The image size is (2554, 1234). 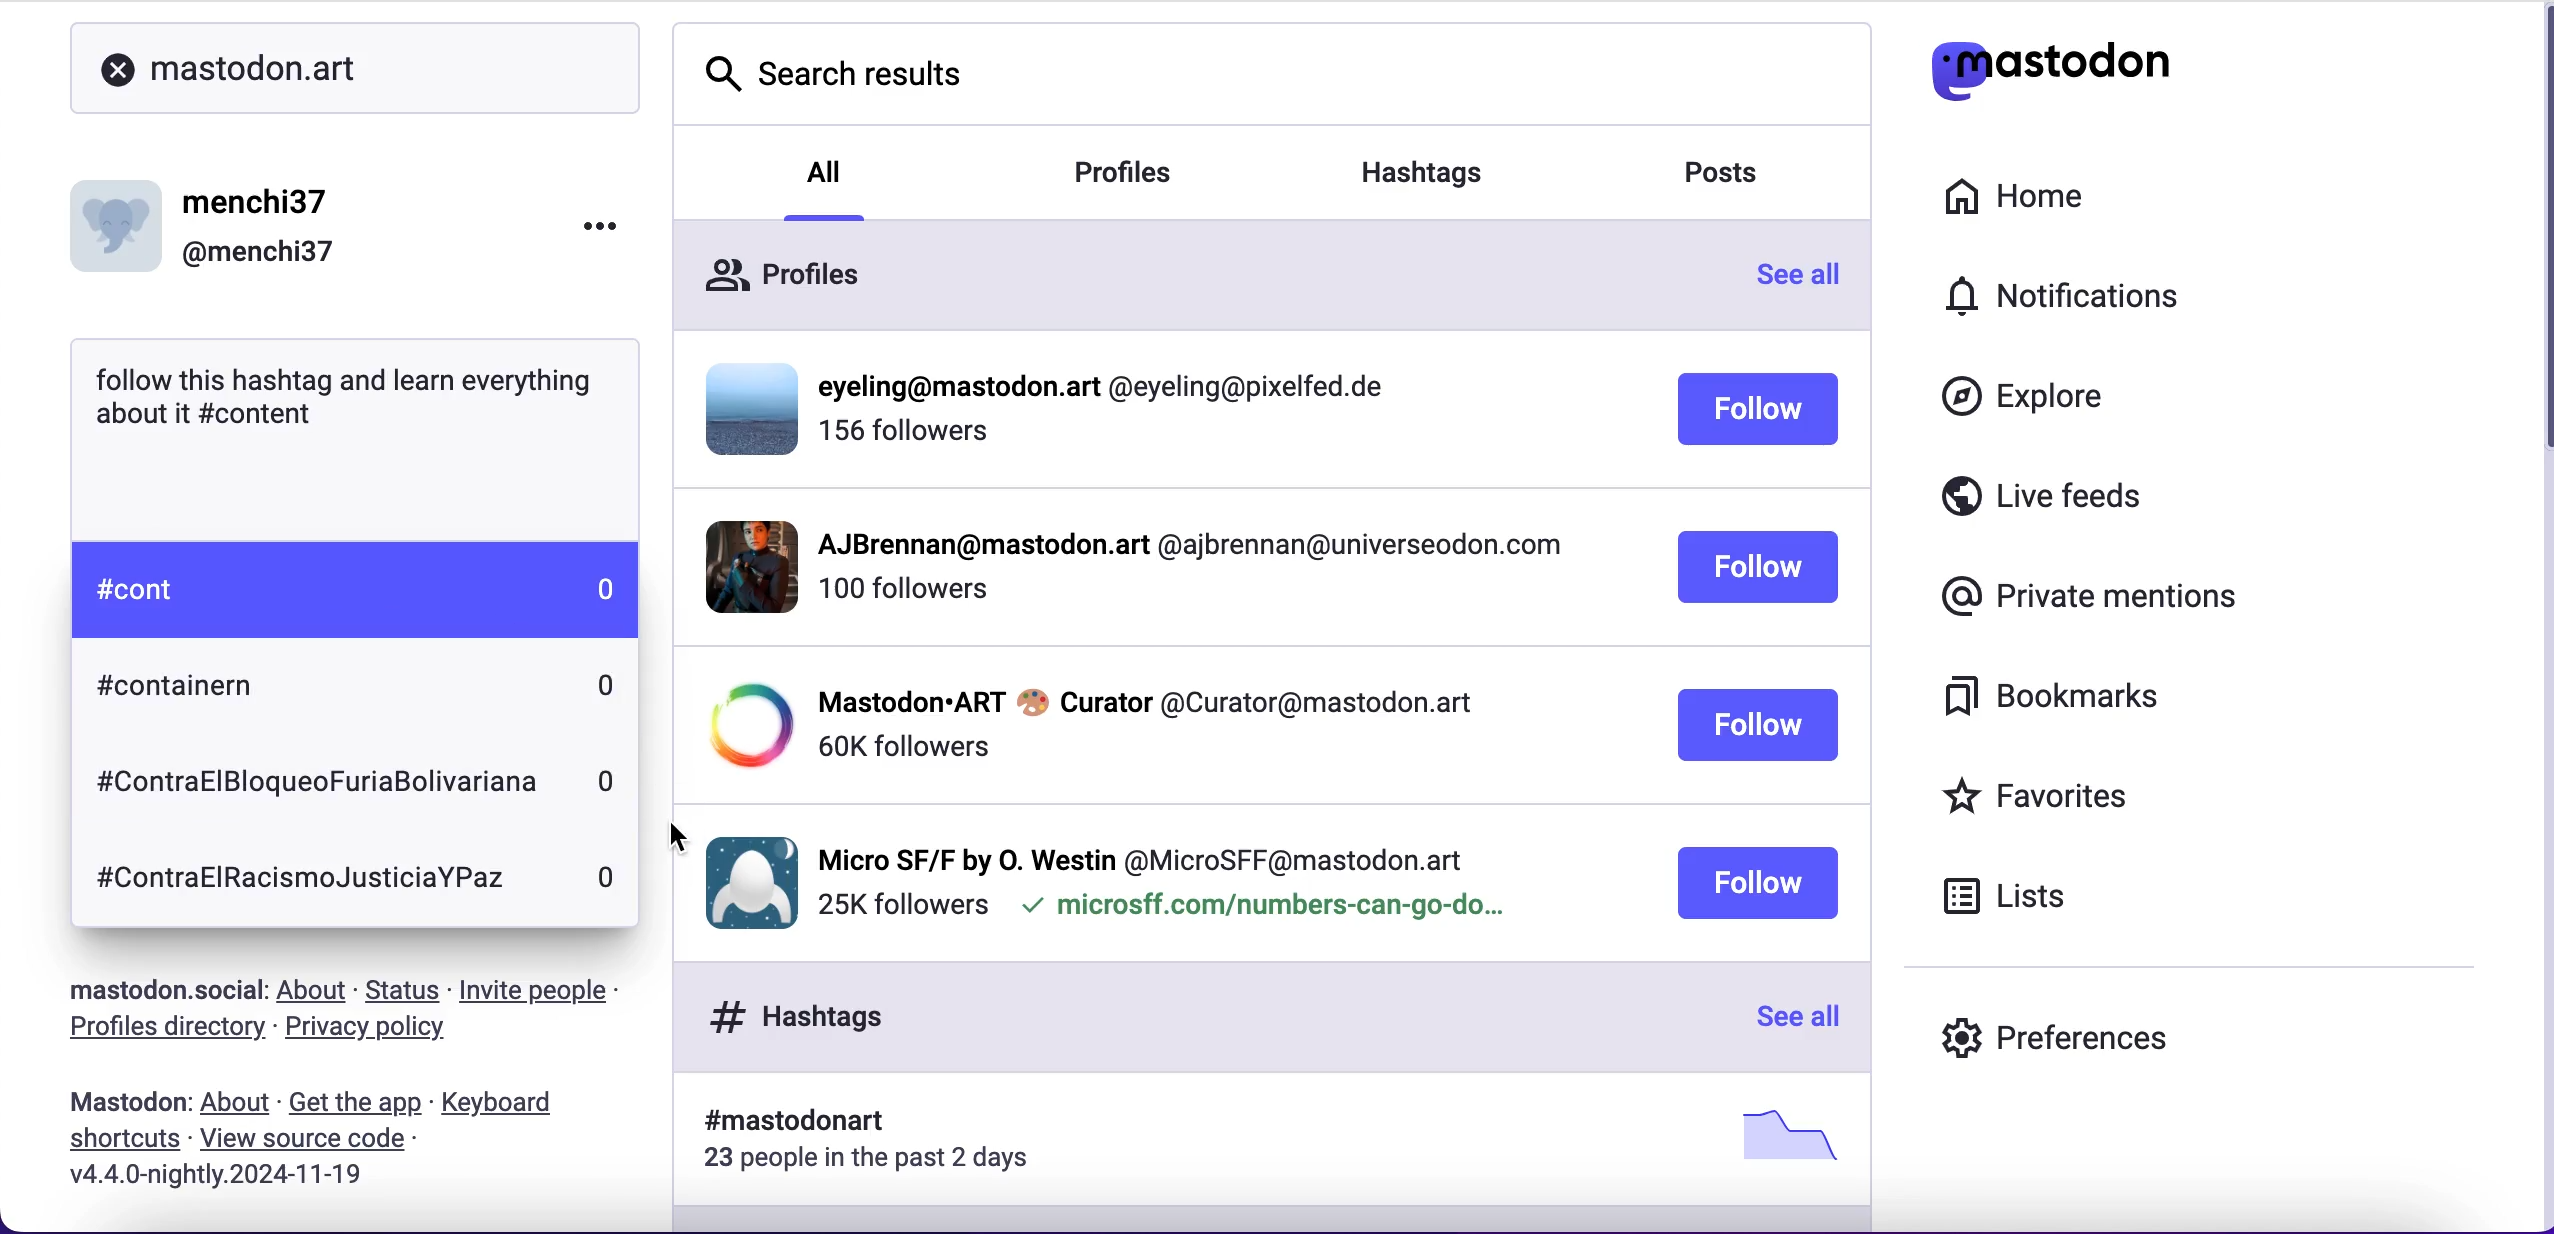 I want to click on 0, so click(x=611, y=880).